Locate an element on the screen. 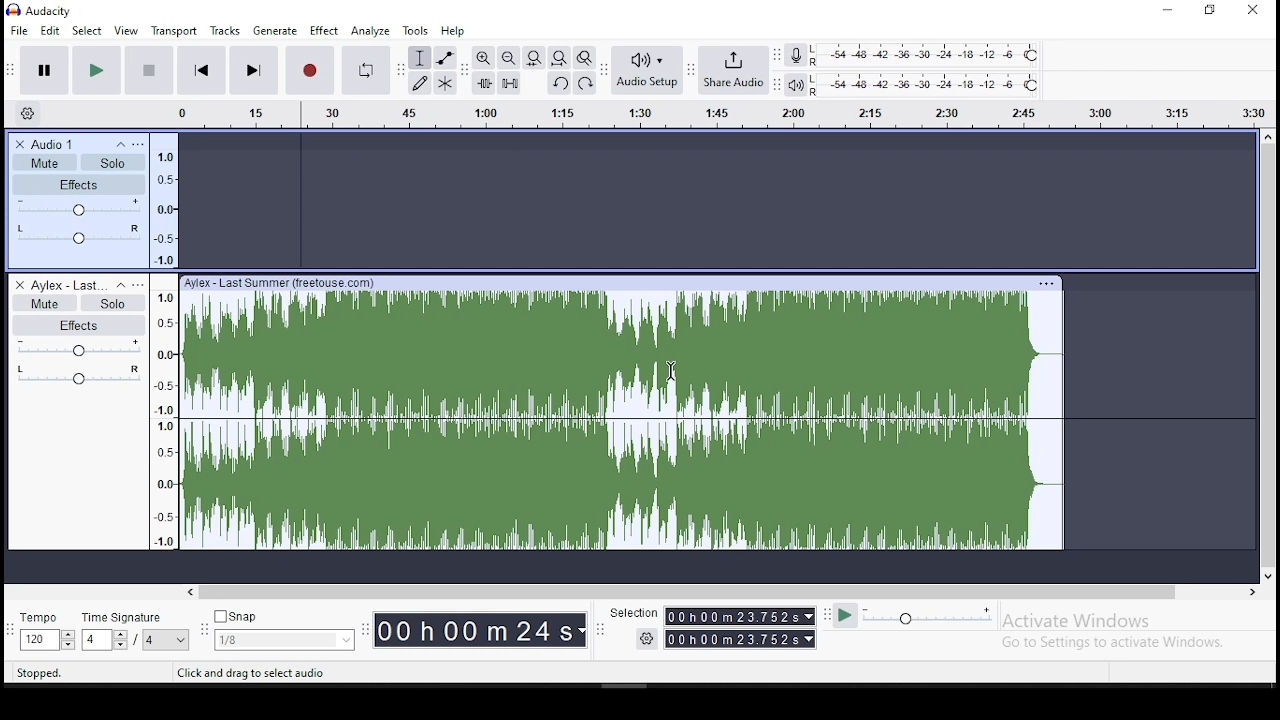 Image resolution: width=1280 pixels, height=720 pixels. draw tool is located at coordinates (417, 82).